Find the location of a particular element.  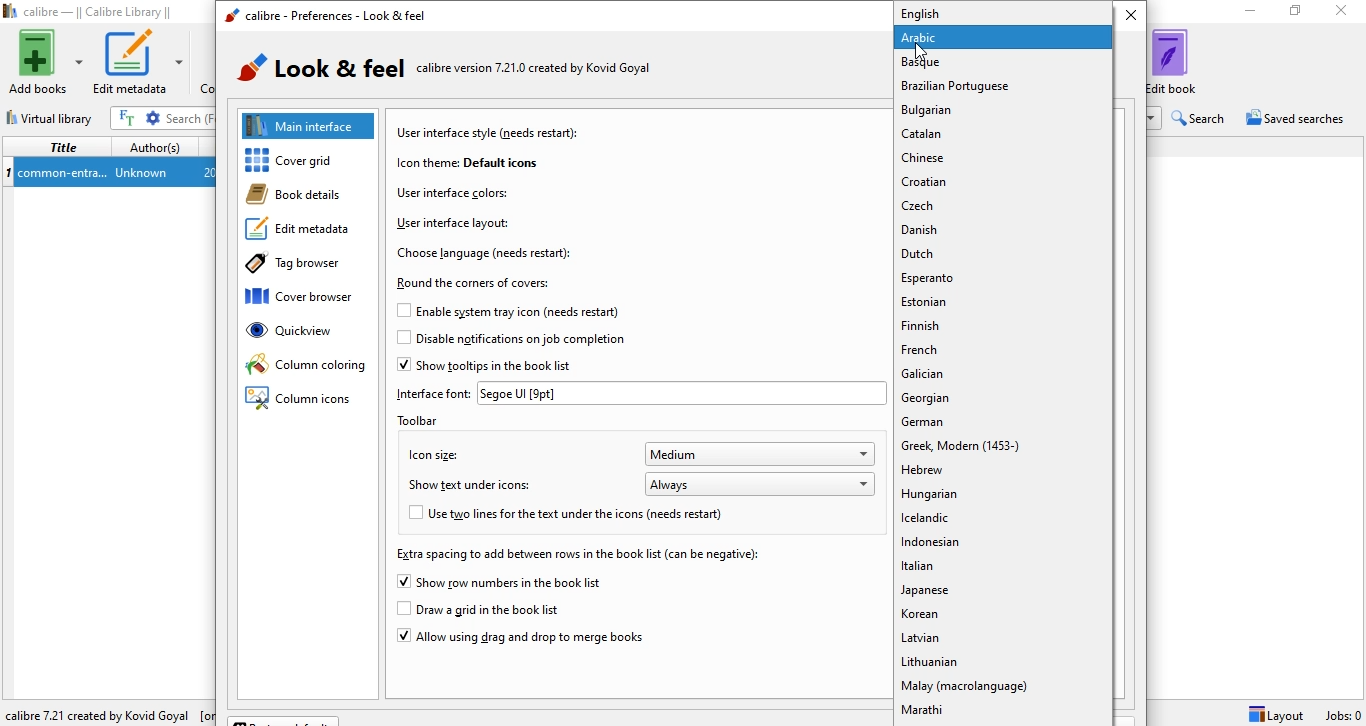

full text search is located at coordinates (129, 118).